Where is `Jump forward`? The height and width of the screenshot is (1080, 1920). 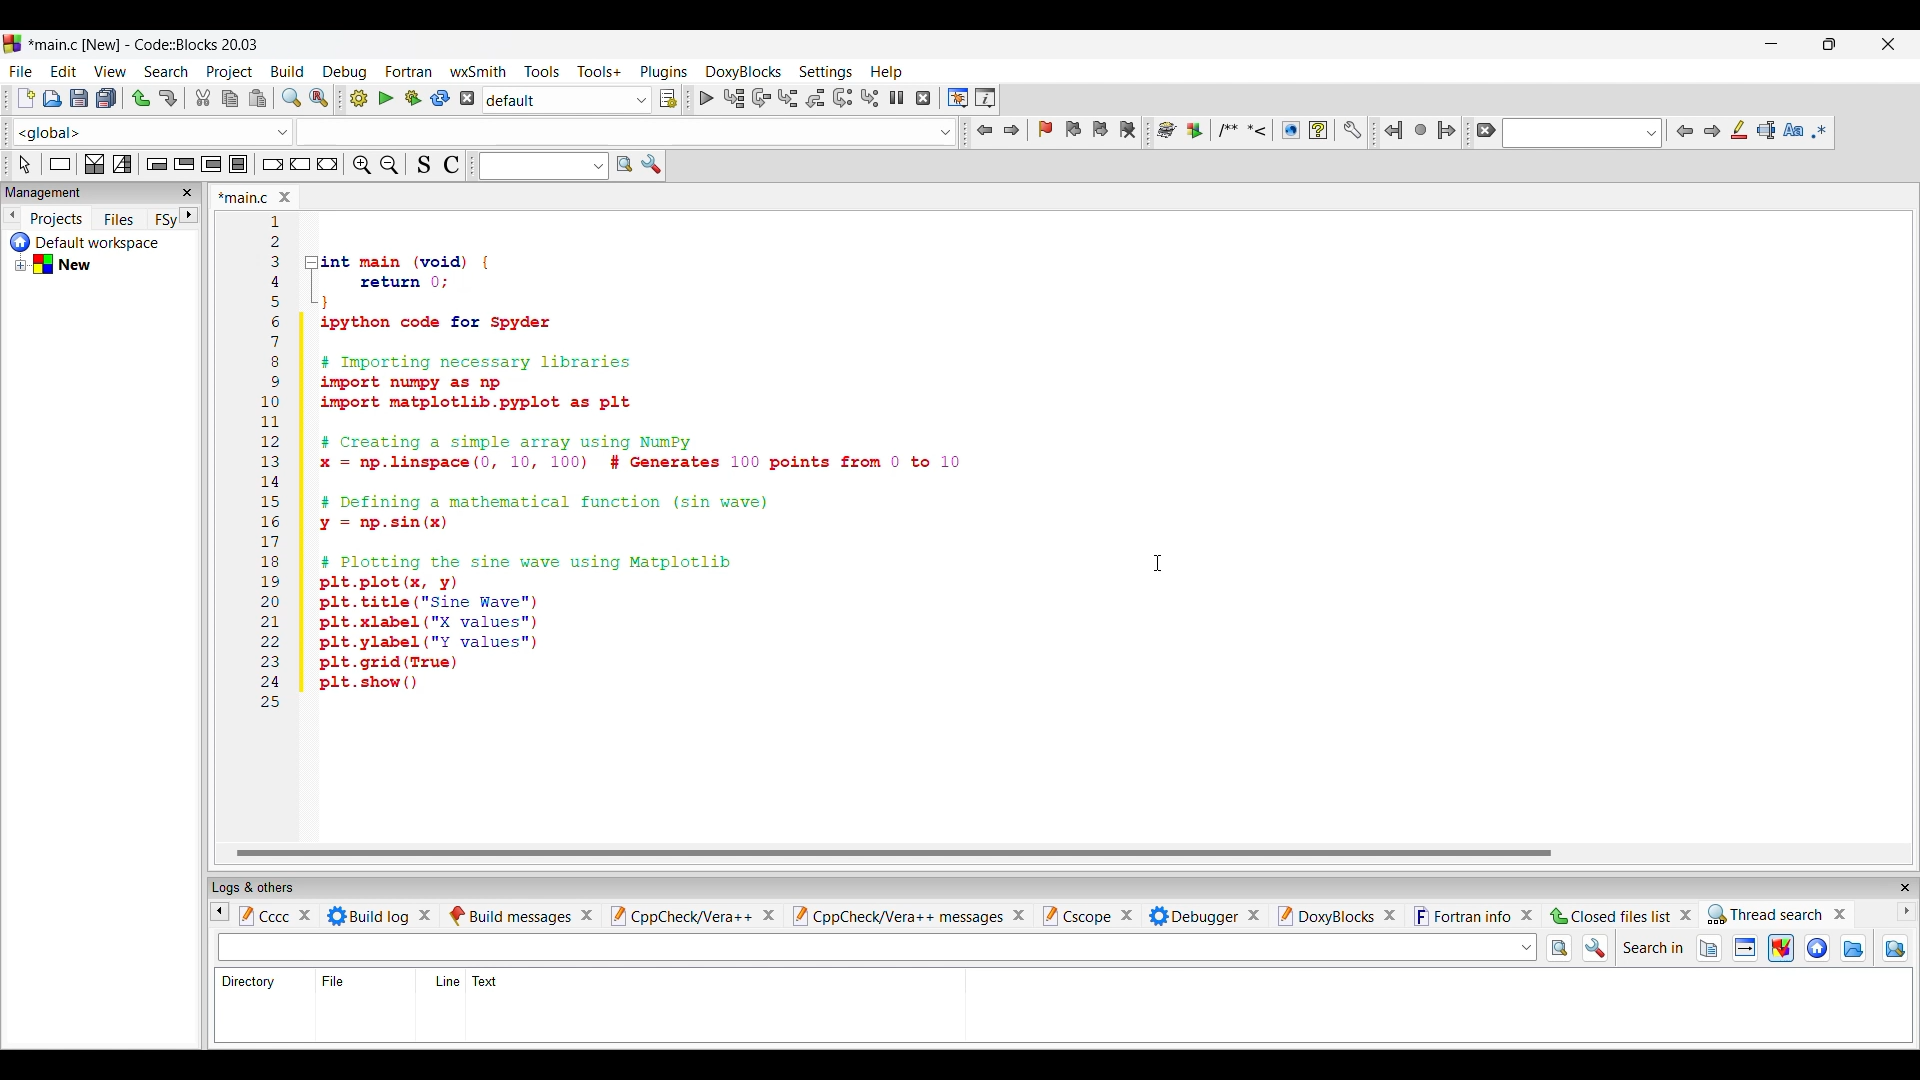
Jump forward is located at coordinates (1446, 127).